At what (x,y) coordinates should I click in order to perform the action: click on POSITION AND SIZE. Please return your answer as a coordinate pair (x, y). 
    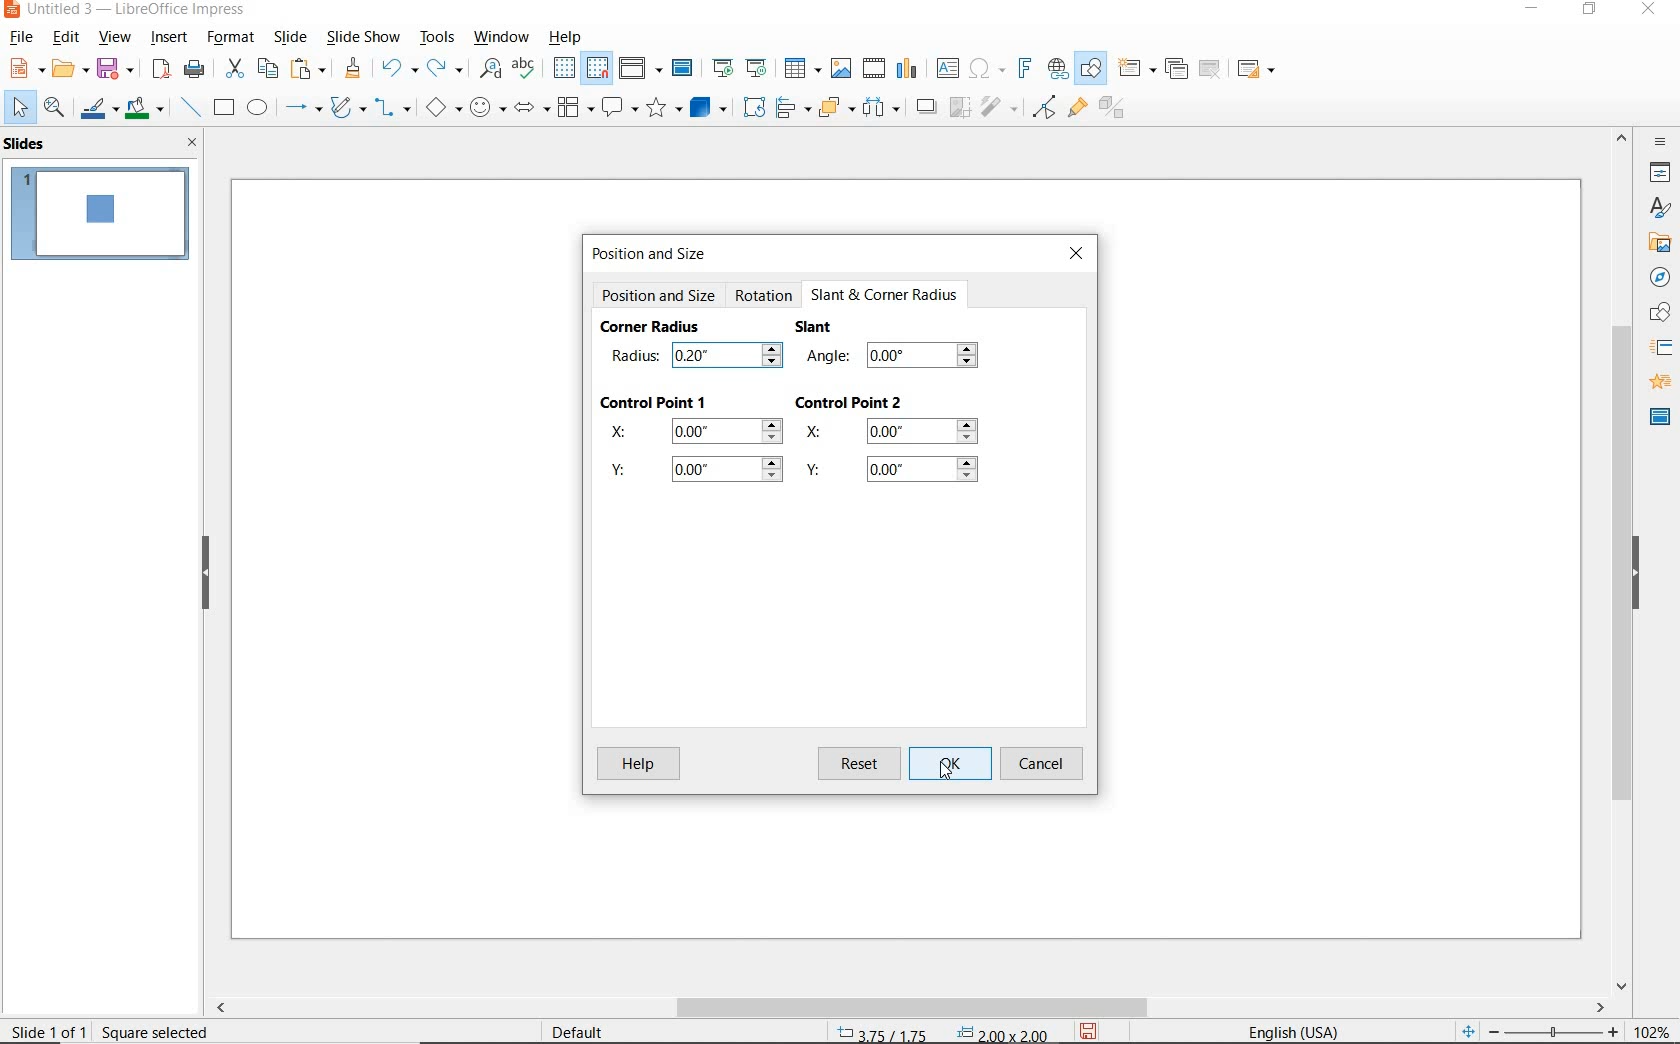
    Looking at the image, I should click on (659, 297).